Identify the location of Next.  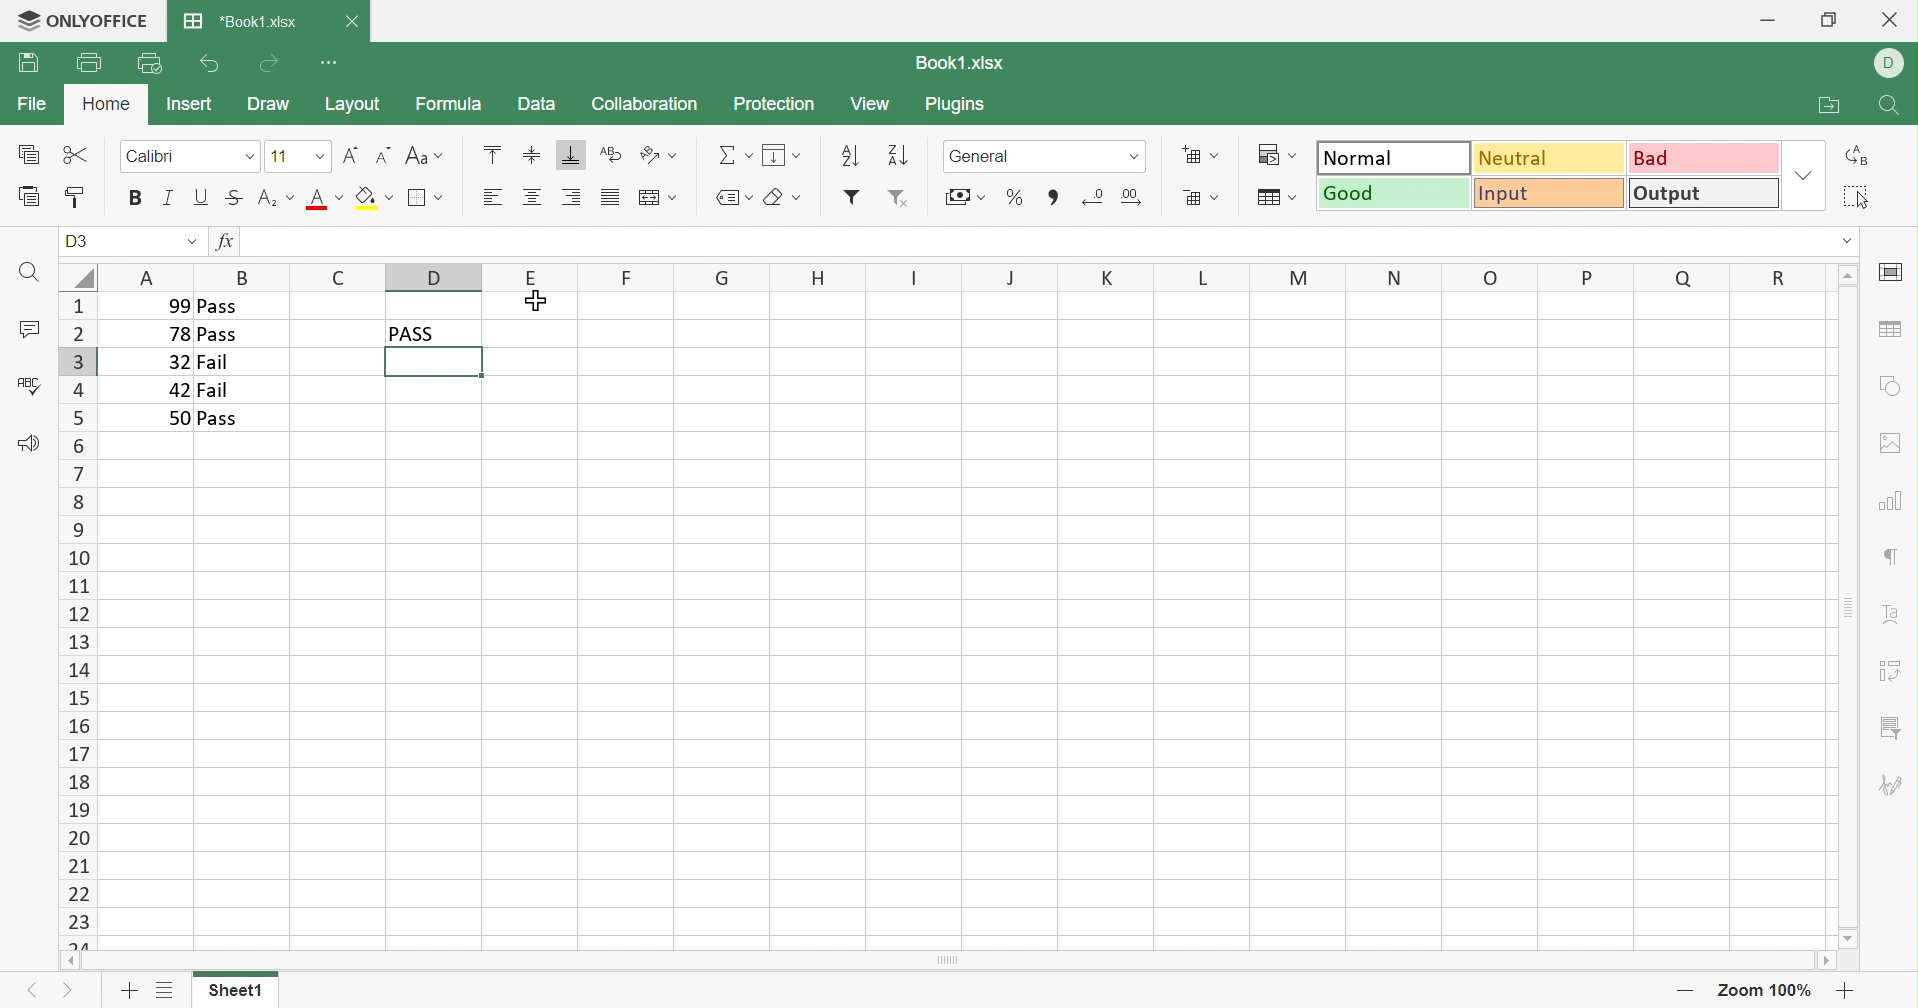
(72, 995).